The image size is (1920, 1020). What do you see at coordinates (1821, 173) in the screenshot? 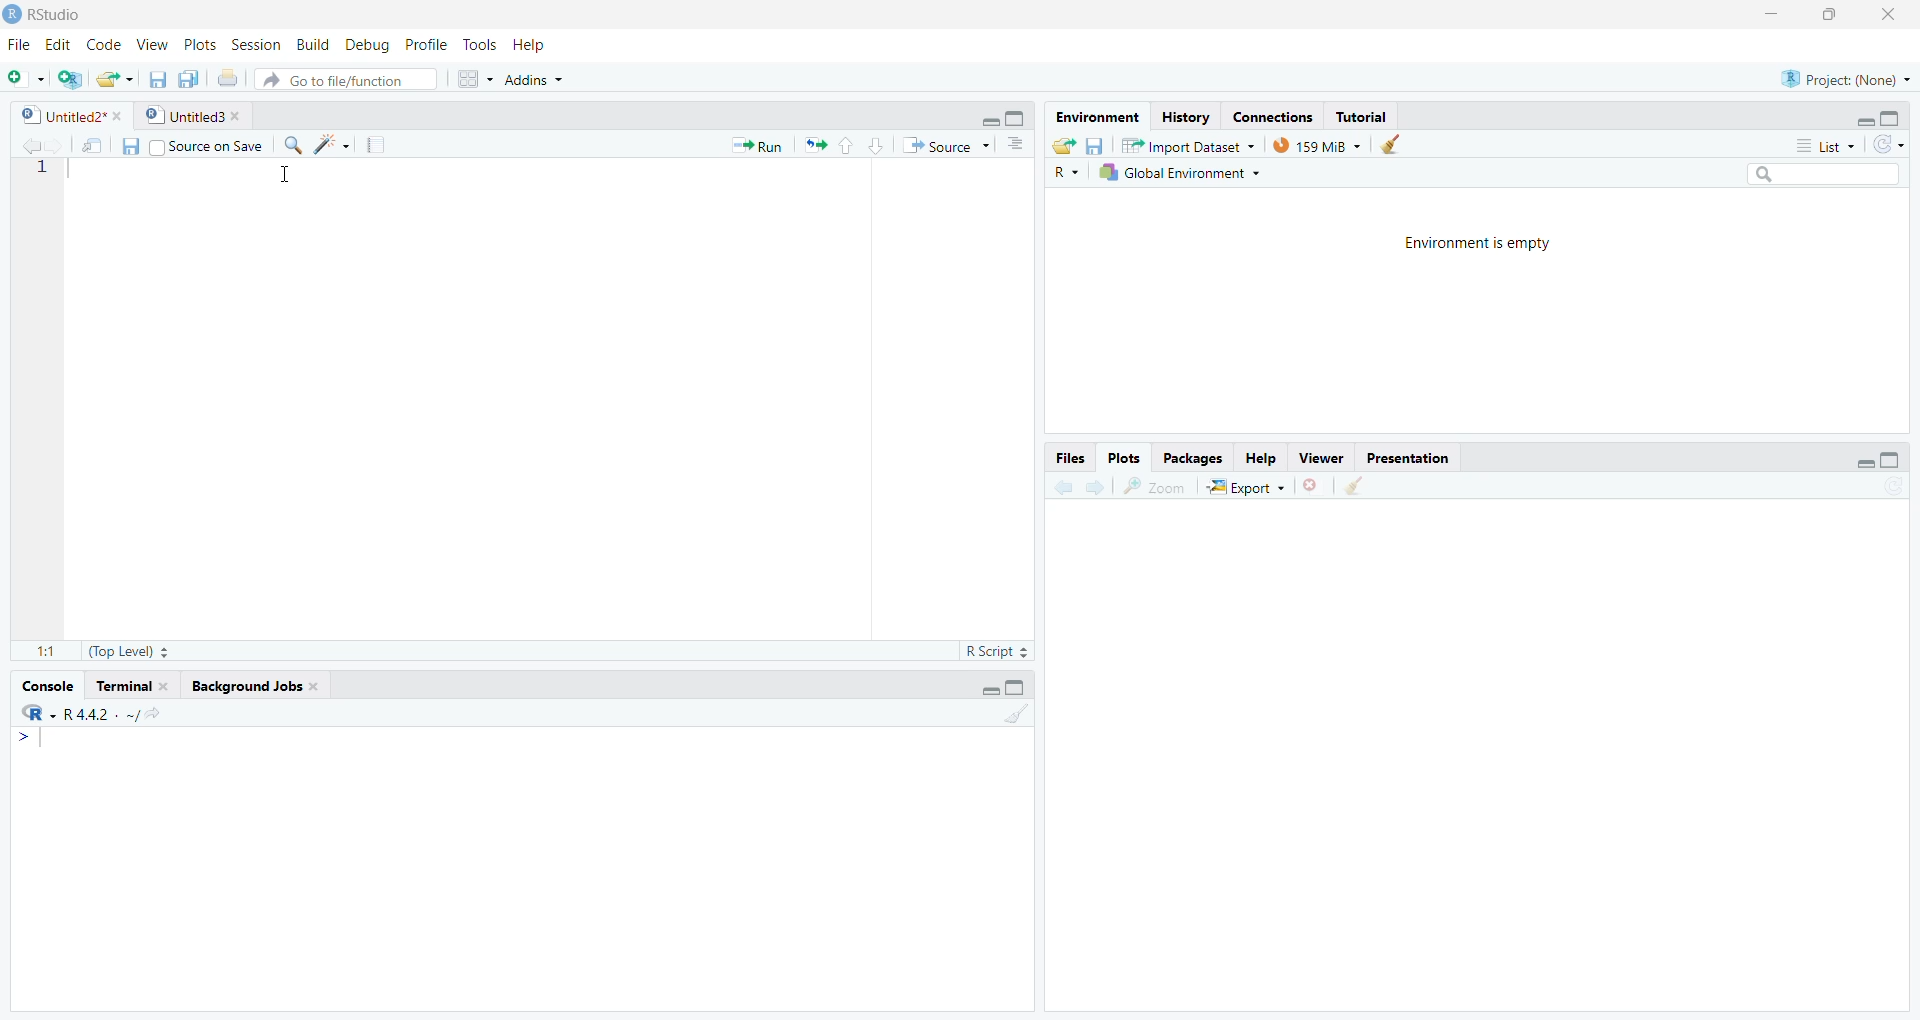
I see `Search` at bounding box center [1821, 173].